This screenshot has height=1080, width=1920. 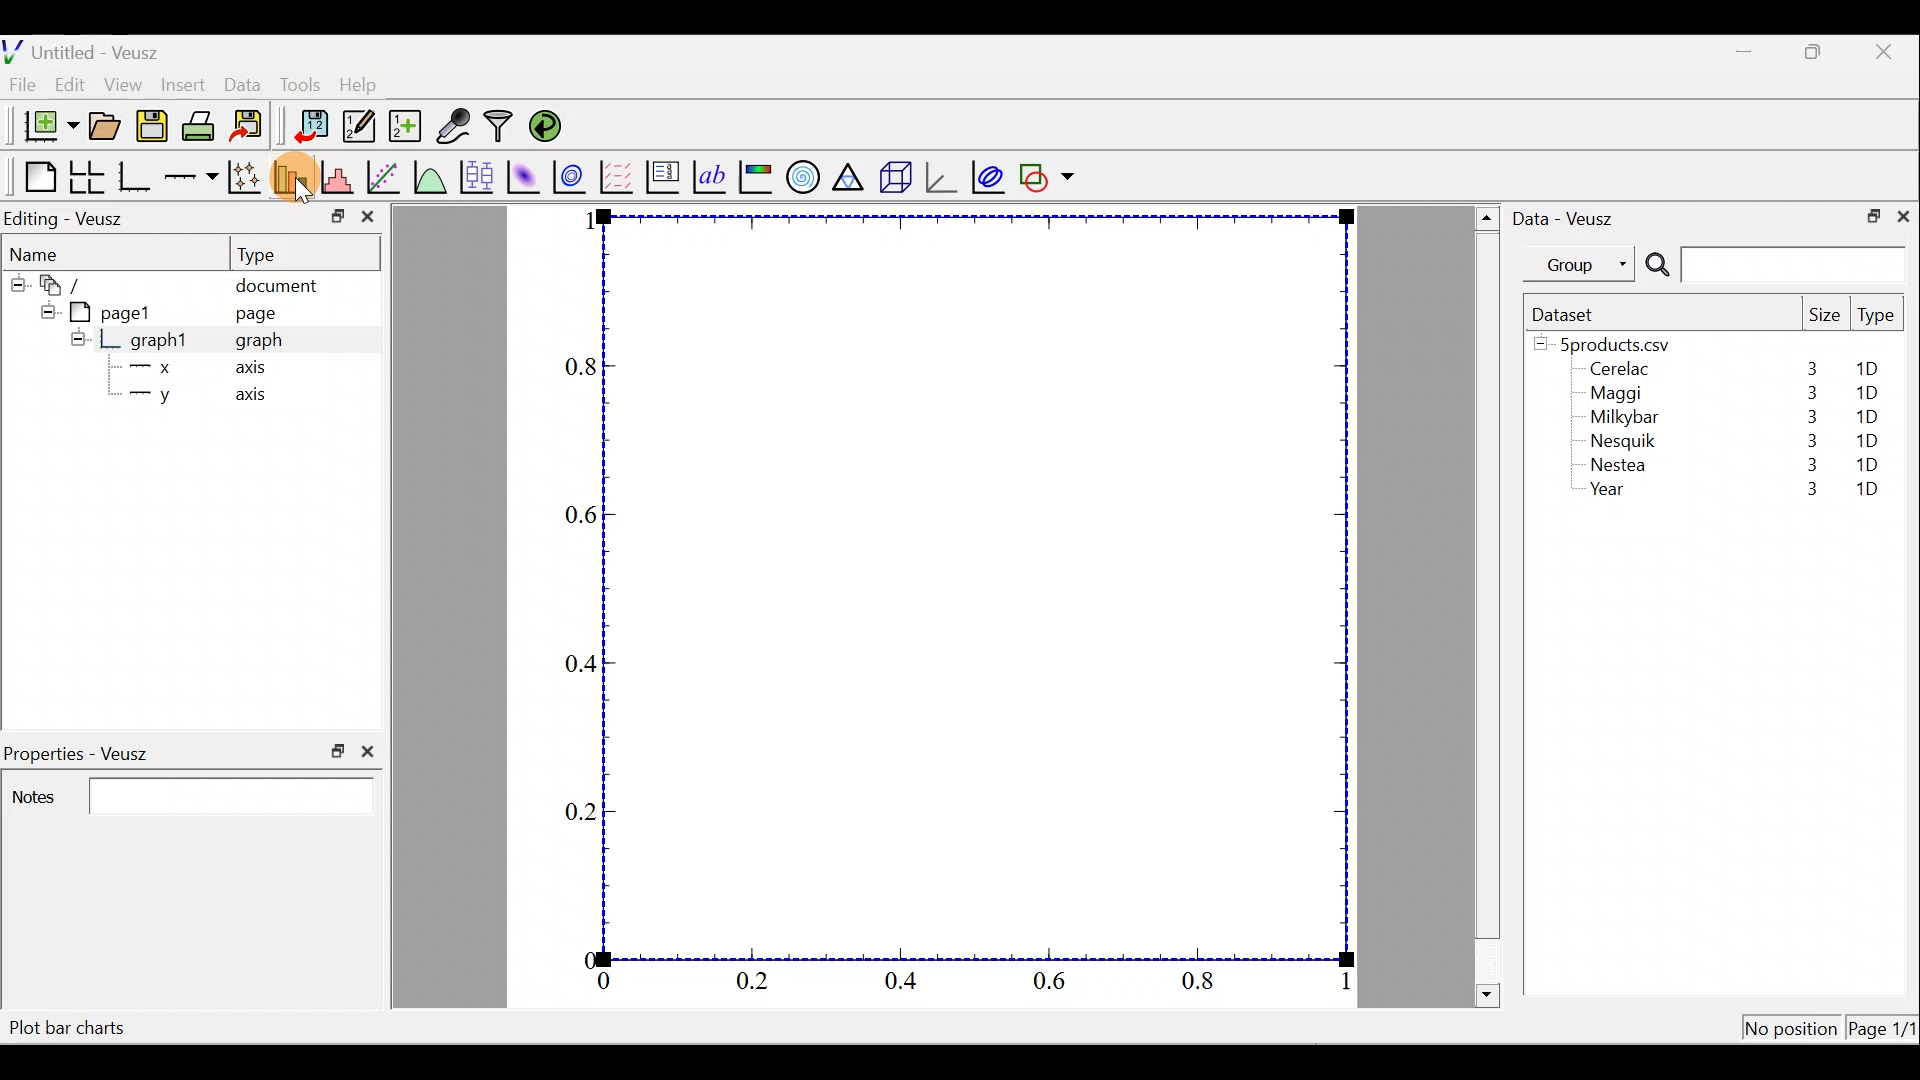 I want to click on Nestea, so click(x=1619, y=465).